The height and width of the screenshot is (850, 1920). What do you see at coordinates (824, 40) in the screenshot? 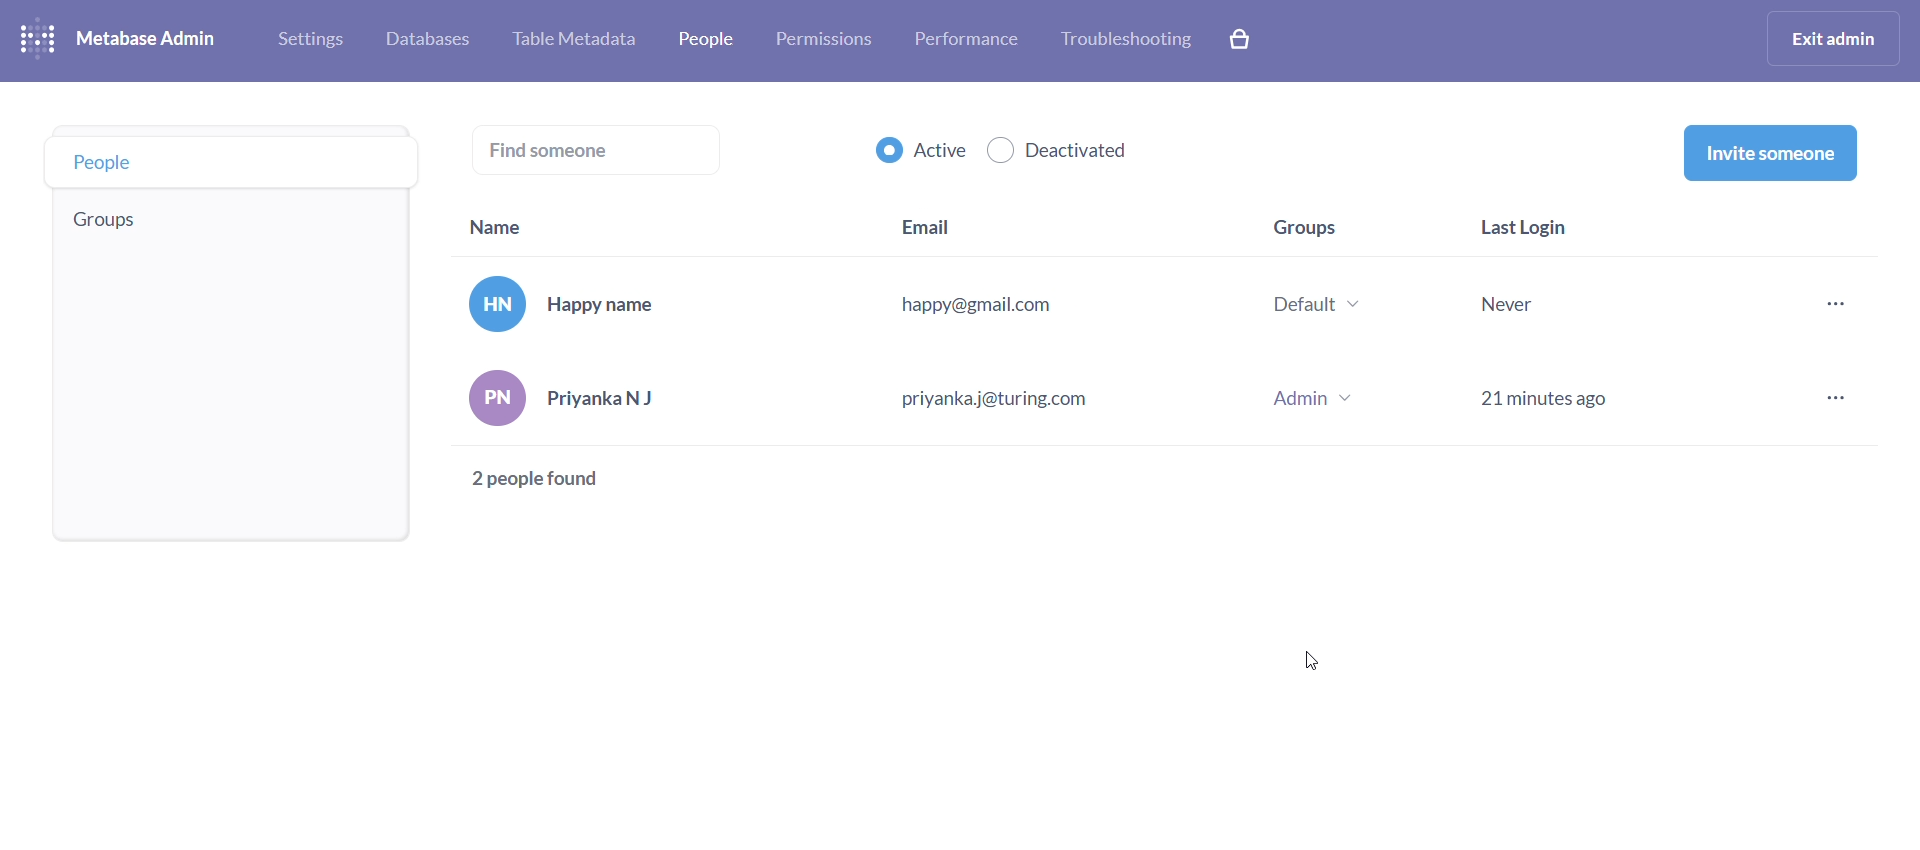
I see `permissions` at bounding box center [824, 40].